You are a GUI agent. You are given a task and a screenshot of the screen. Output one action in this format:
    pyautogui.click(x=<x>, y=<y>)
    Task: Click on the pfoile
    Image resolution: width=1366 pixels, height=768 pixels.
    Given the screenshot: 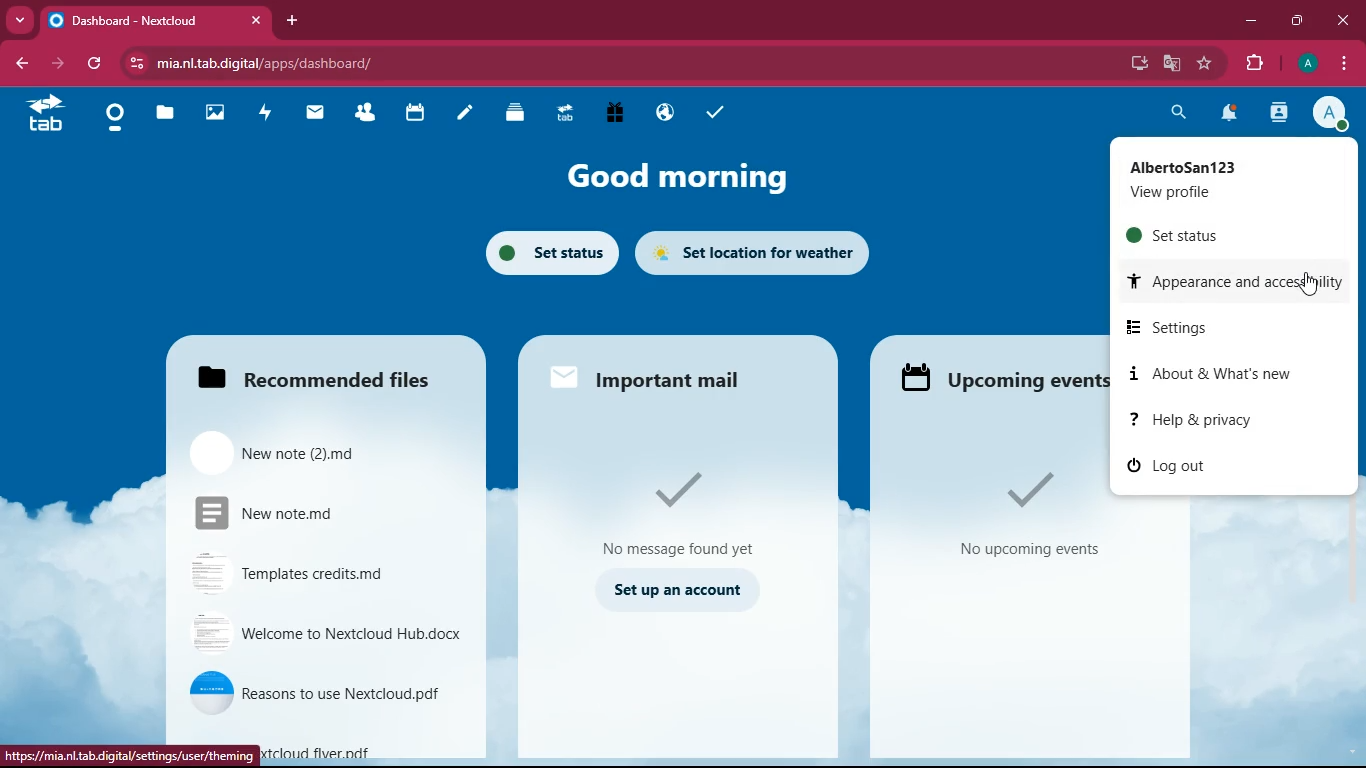 What is the action you would take?
    pyautogui.click(x=1306, y=63)
    